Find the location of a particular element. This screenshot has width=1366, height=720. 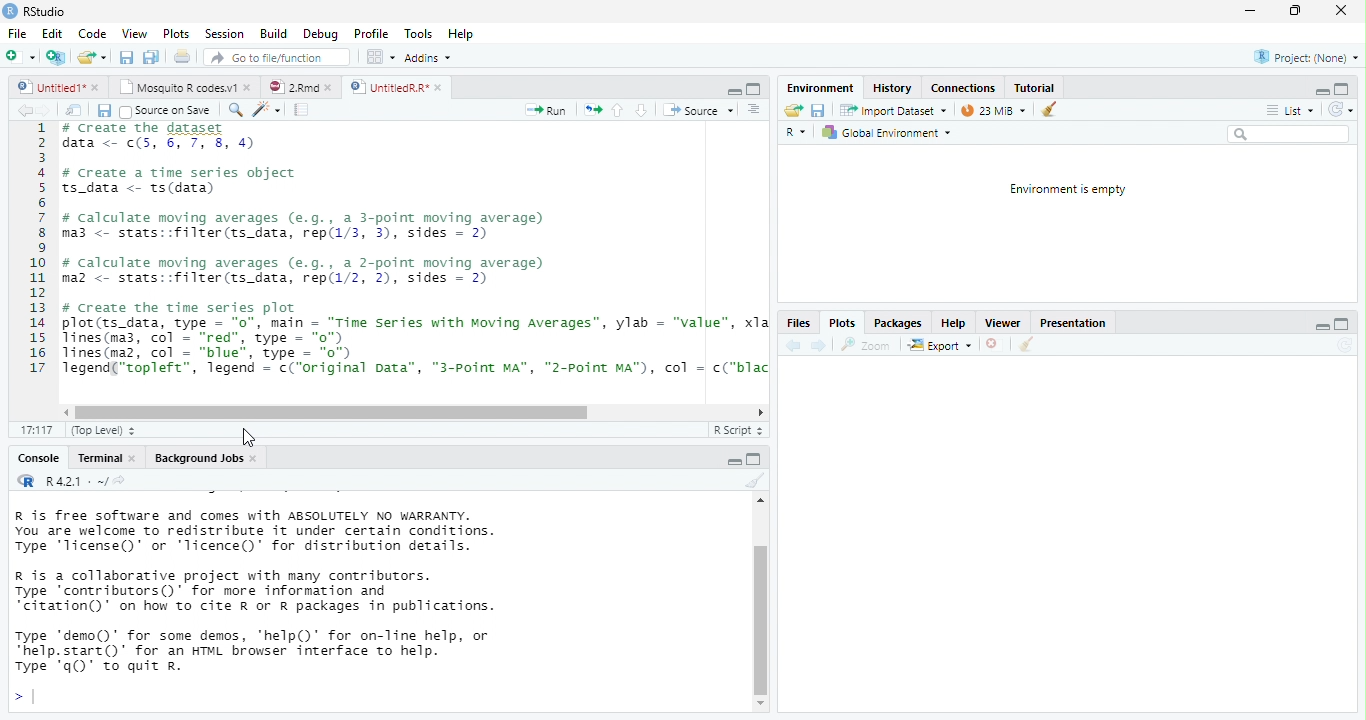

UntitiedR.R" is located at coordinates (387, 87).